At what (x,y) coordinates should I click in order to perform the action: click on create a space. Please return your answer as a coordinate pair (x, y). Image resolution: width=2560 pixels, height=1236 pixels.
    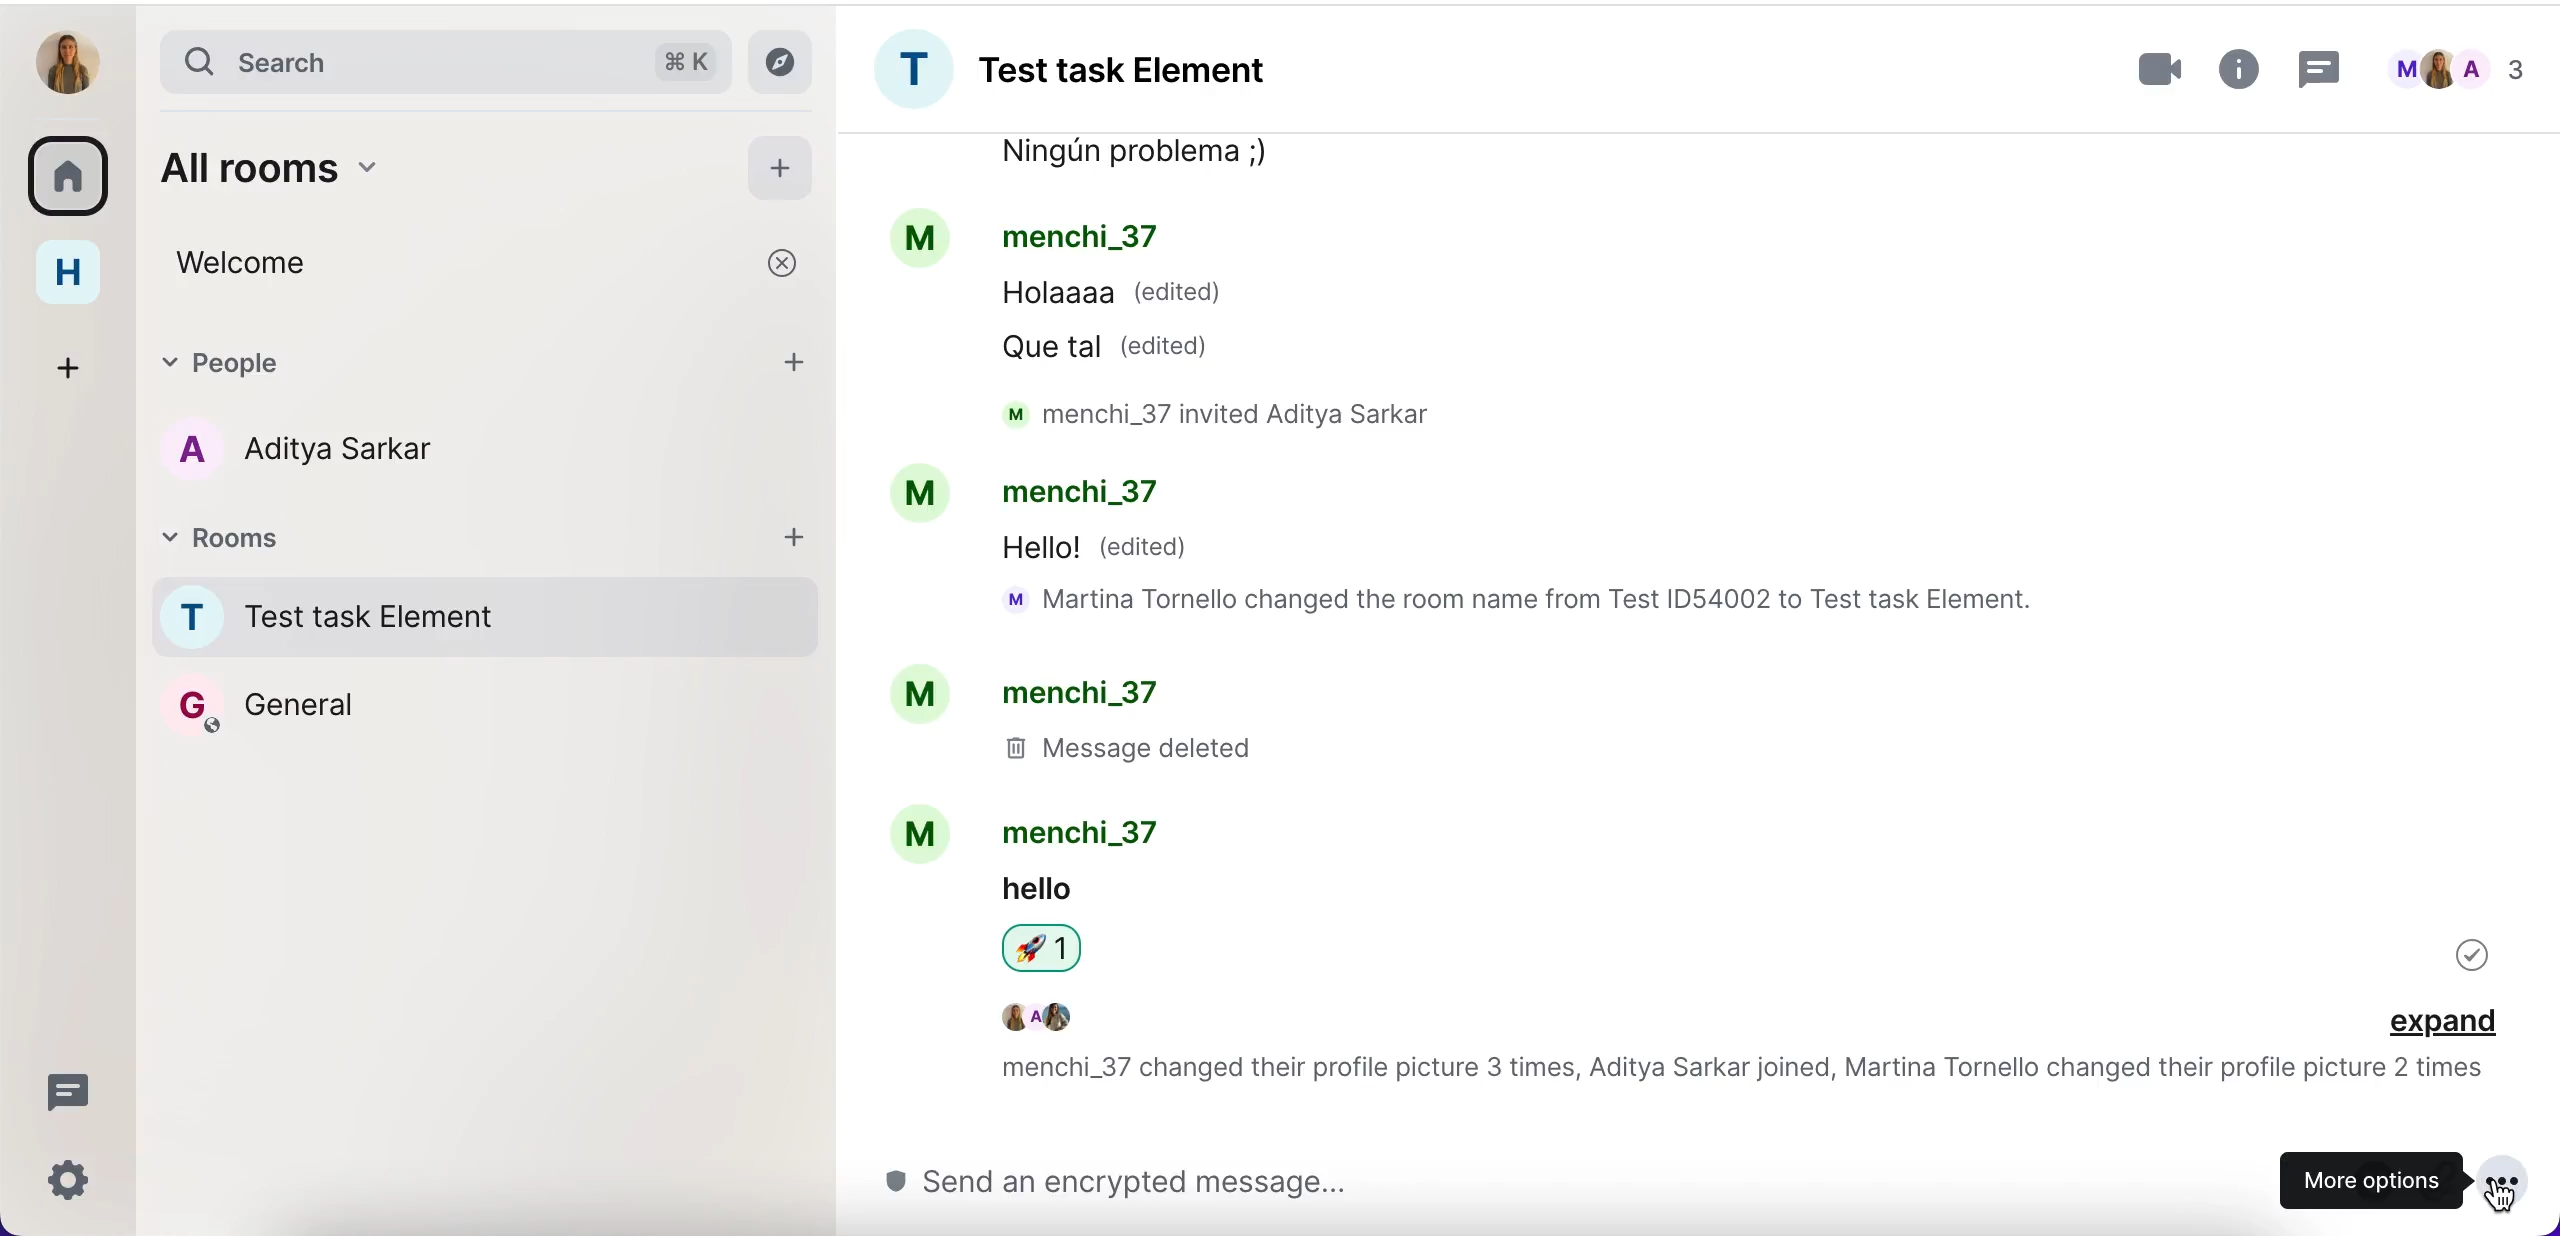
    Looking at the image, I should click on (69, 366).